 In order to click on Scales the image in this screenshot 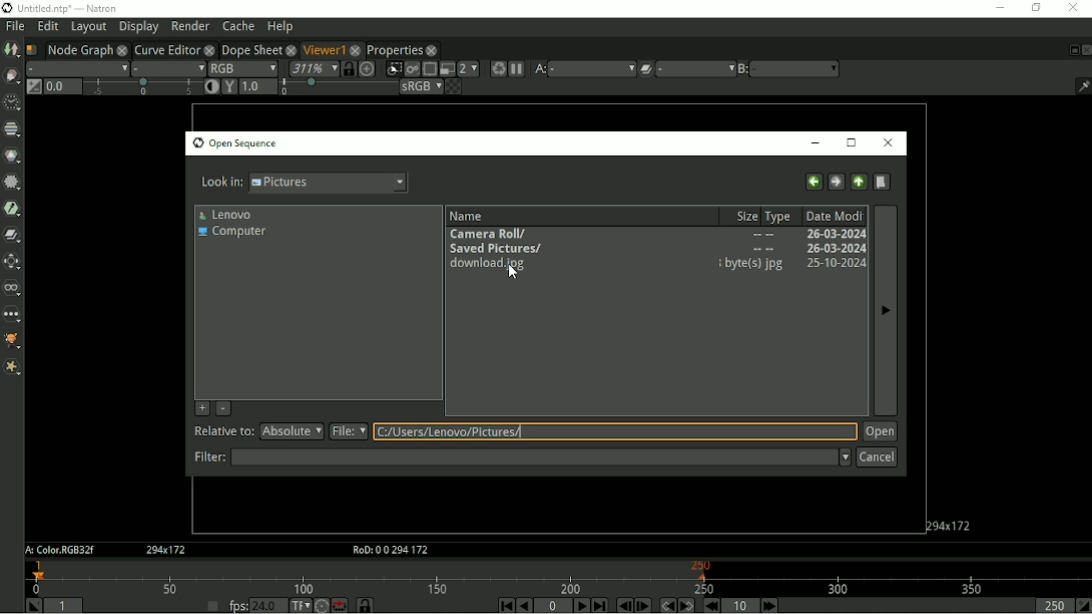, I will do `click(367, 68)`.